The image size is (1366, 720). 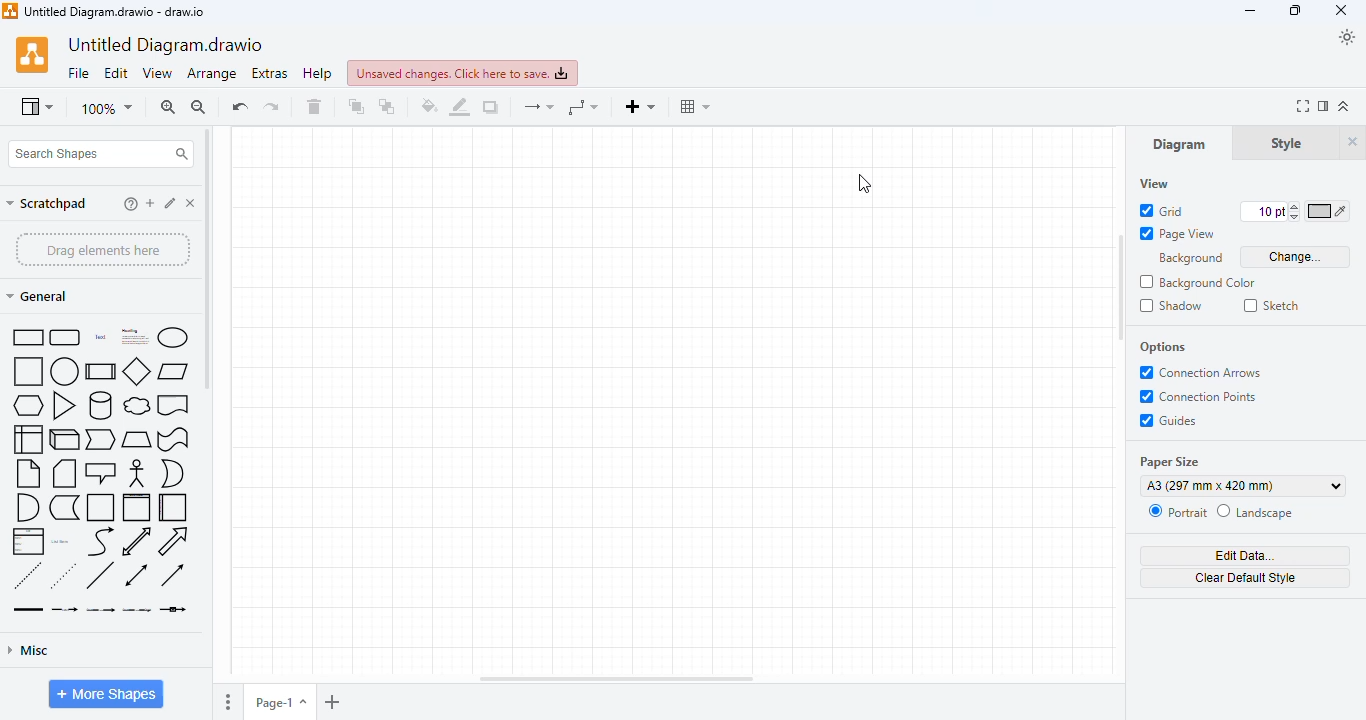 What do you see at coordinates (114, 11) in the screenshot?
I see `title` at bounding box center [114, 11].